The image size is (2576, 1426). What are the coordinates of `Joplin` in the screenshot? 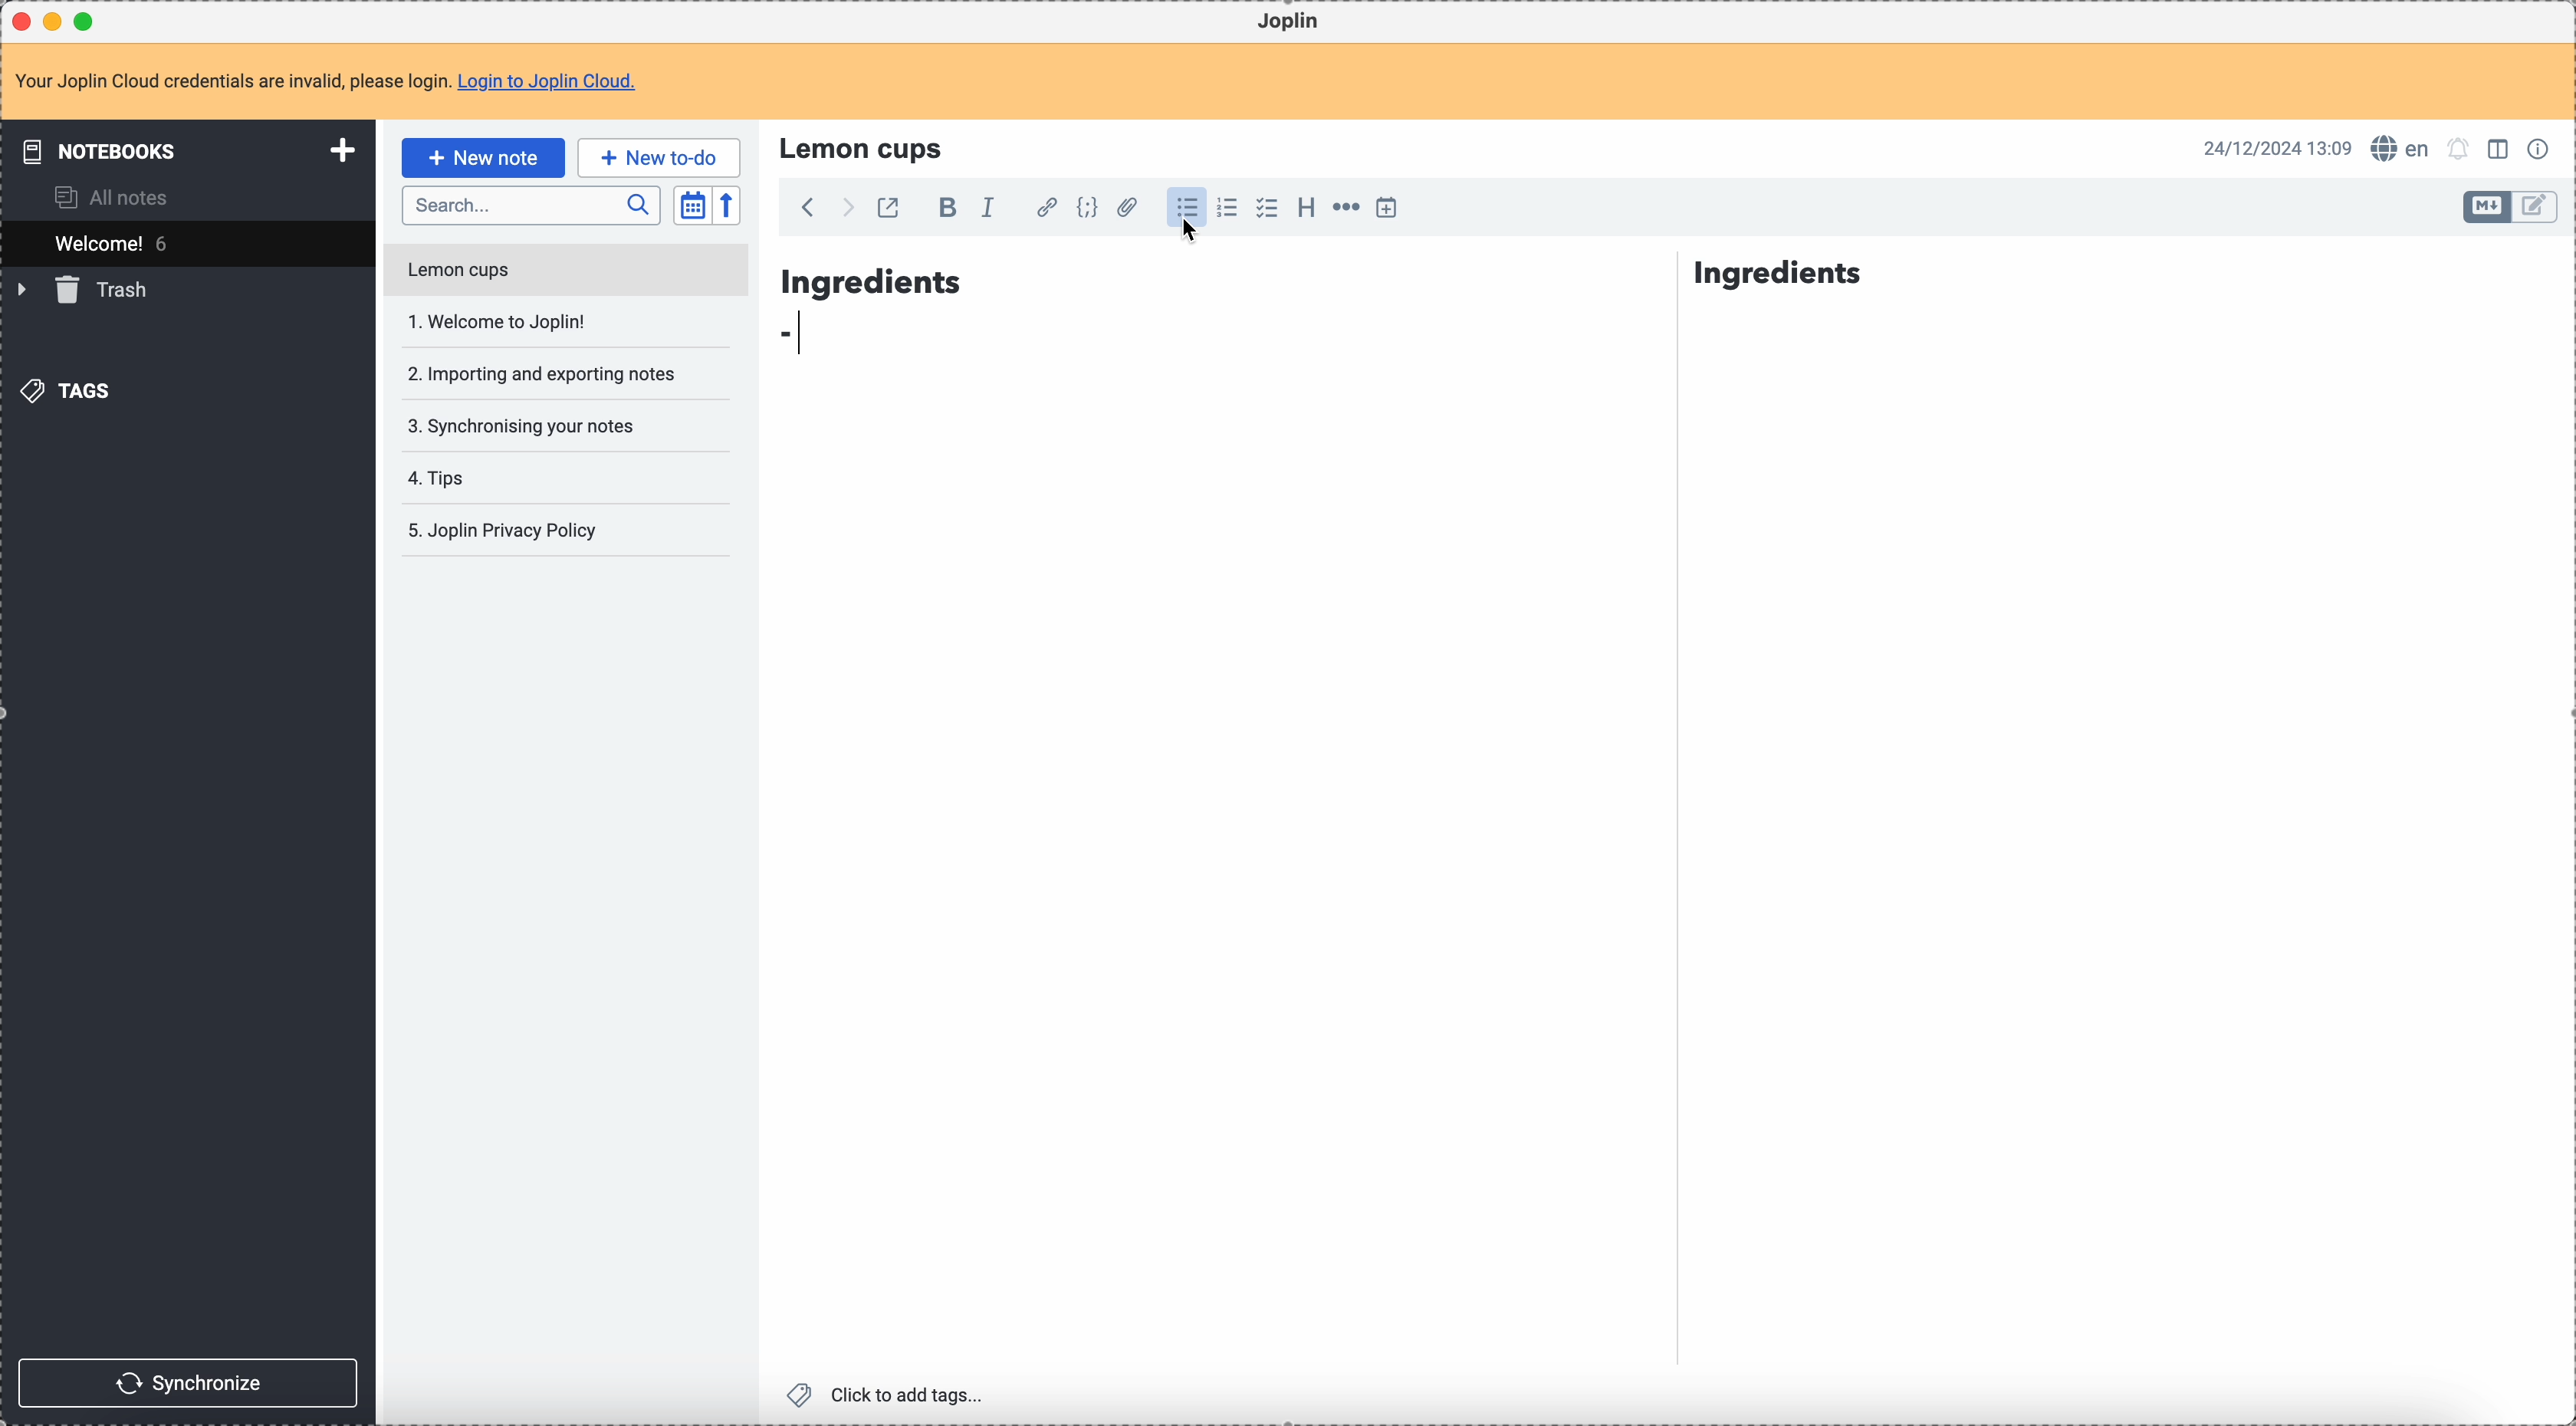 It's located at (1288, 22).